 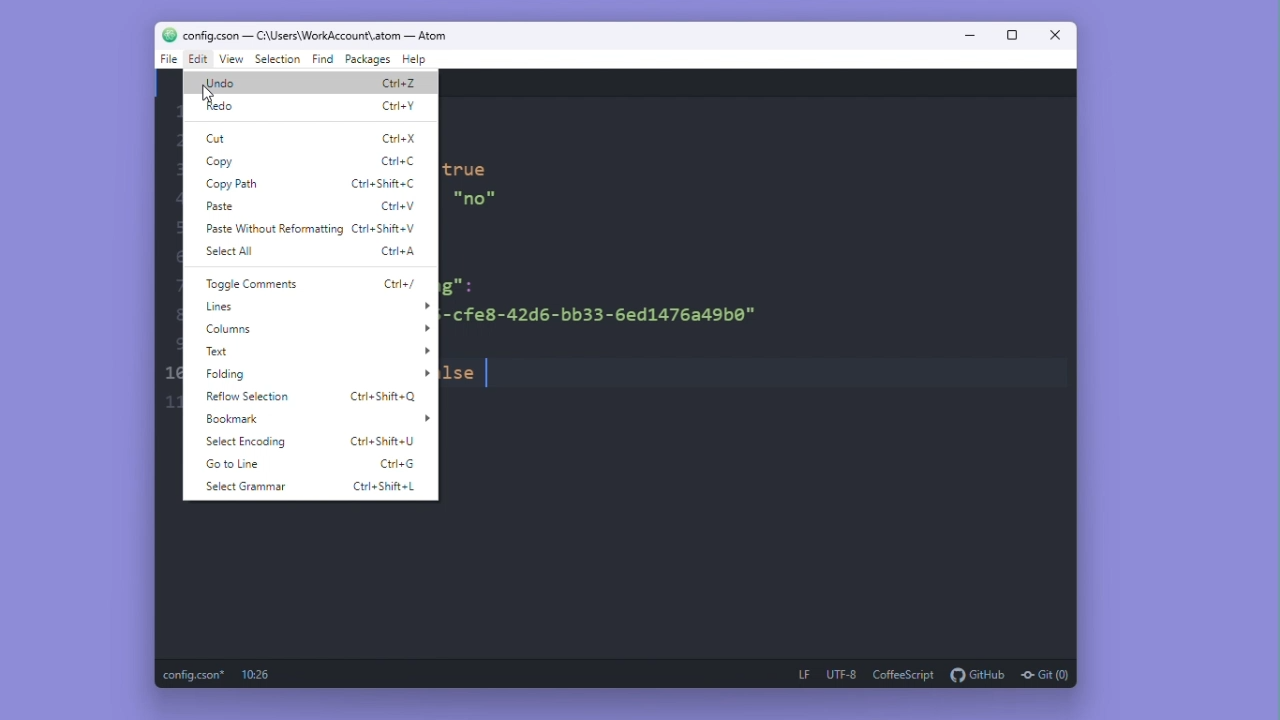 I want to click on Paste without reformatting, so click(x=272, y=230).